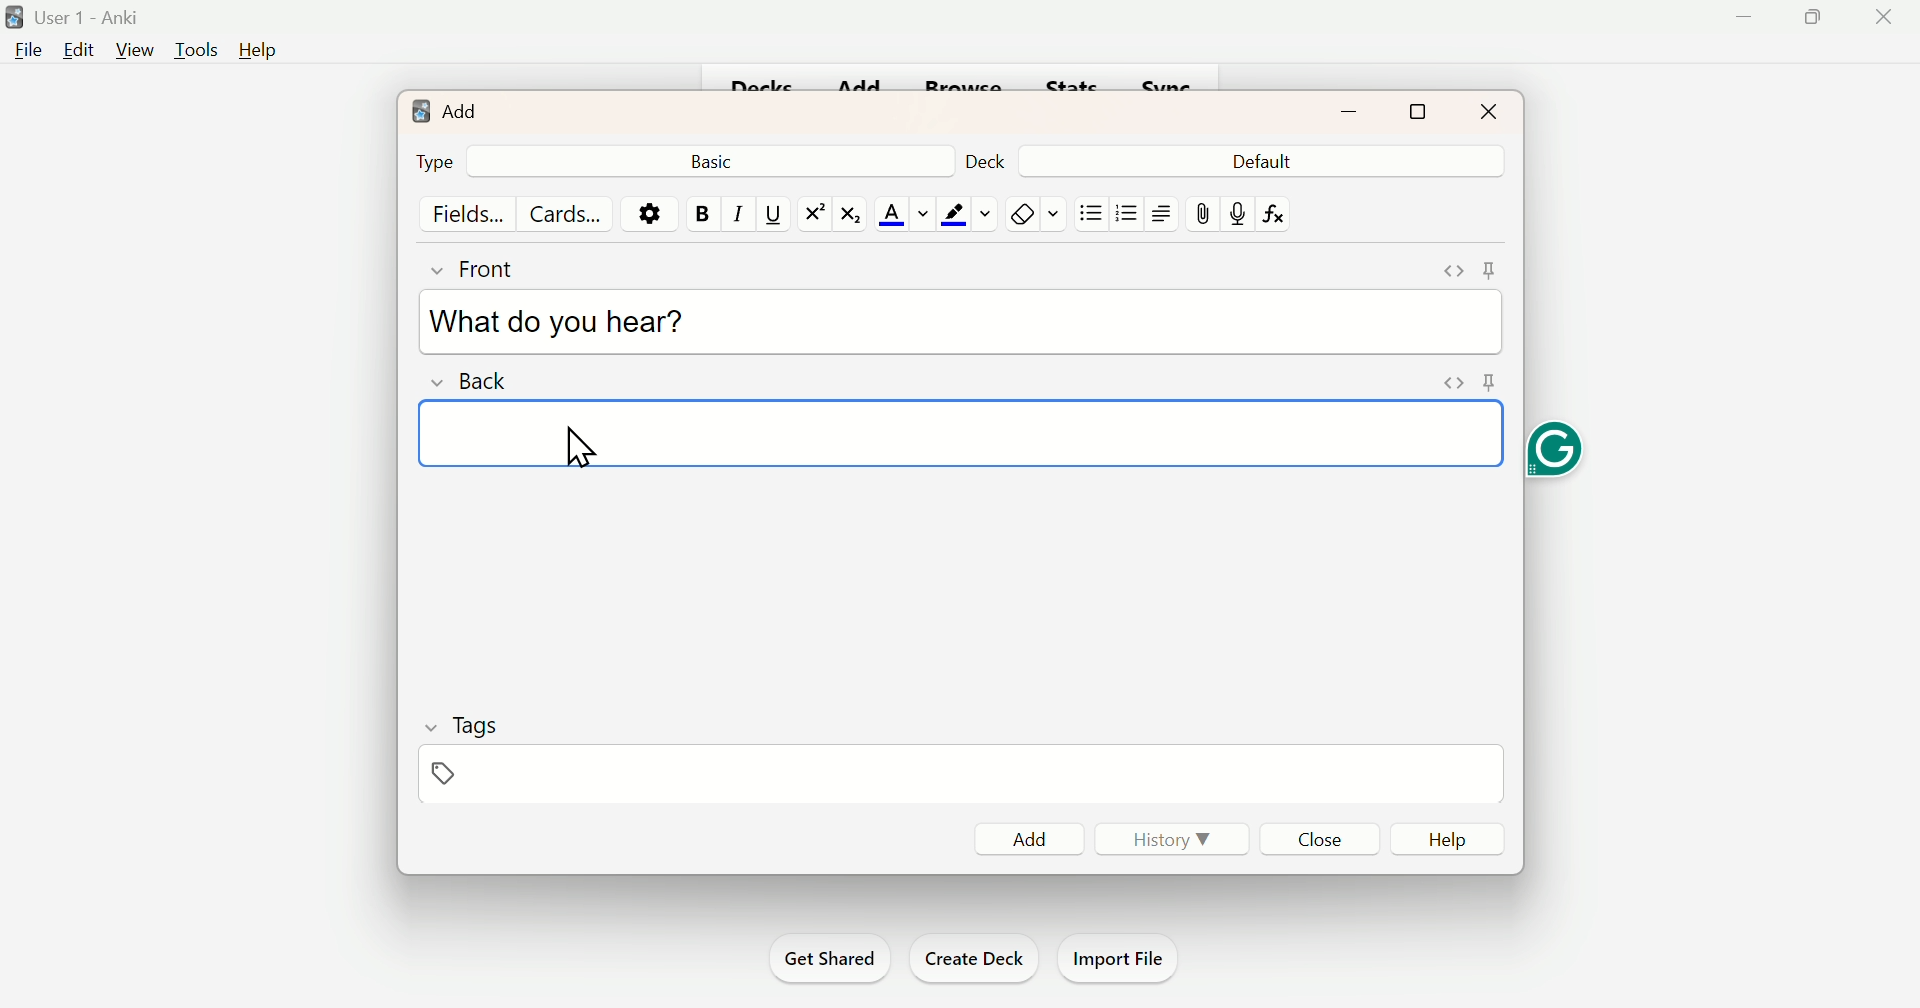  What do you see at coordinates (1745, 21) in the screenshot?
I see `Minimize` at bounding box center [1745, 21].